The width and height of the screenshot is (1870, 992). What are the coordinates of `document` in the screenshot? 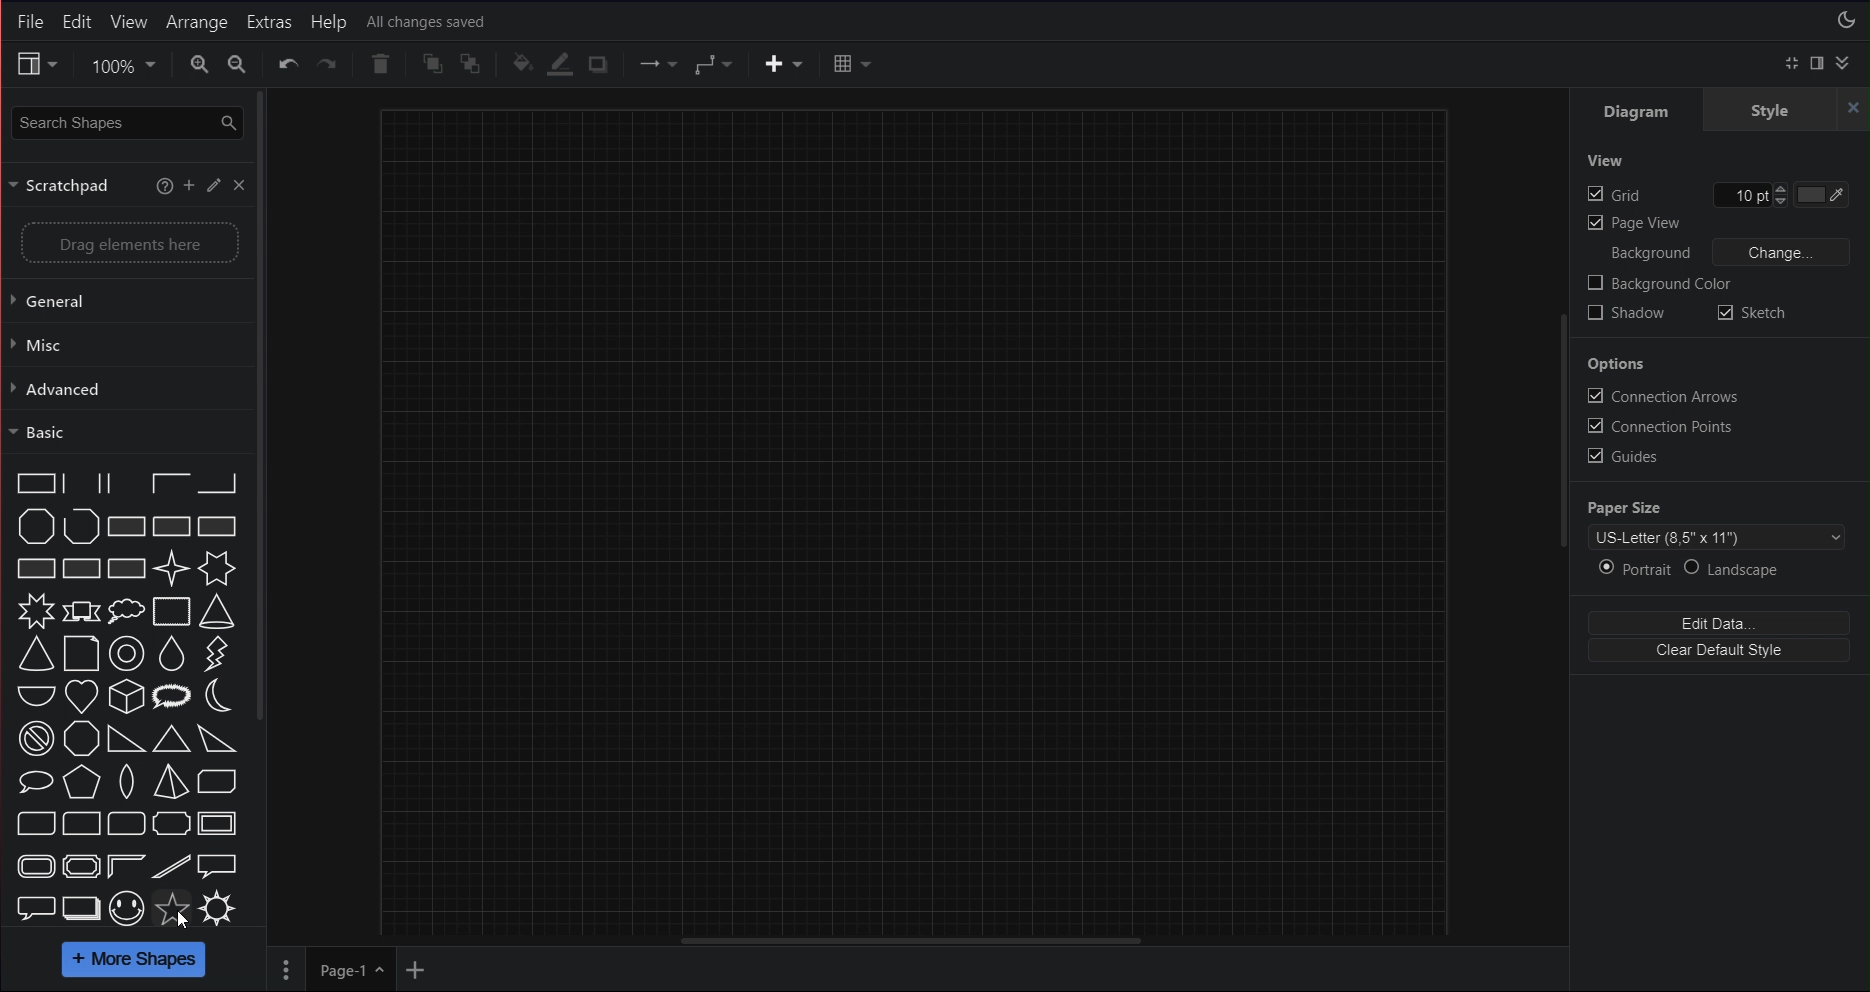 It's located at (81, 654).